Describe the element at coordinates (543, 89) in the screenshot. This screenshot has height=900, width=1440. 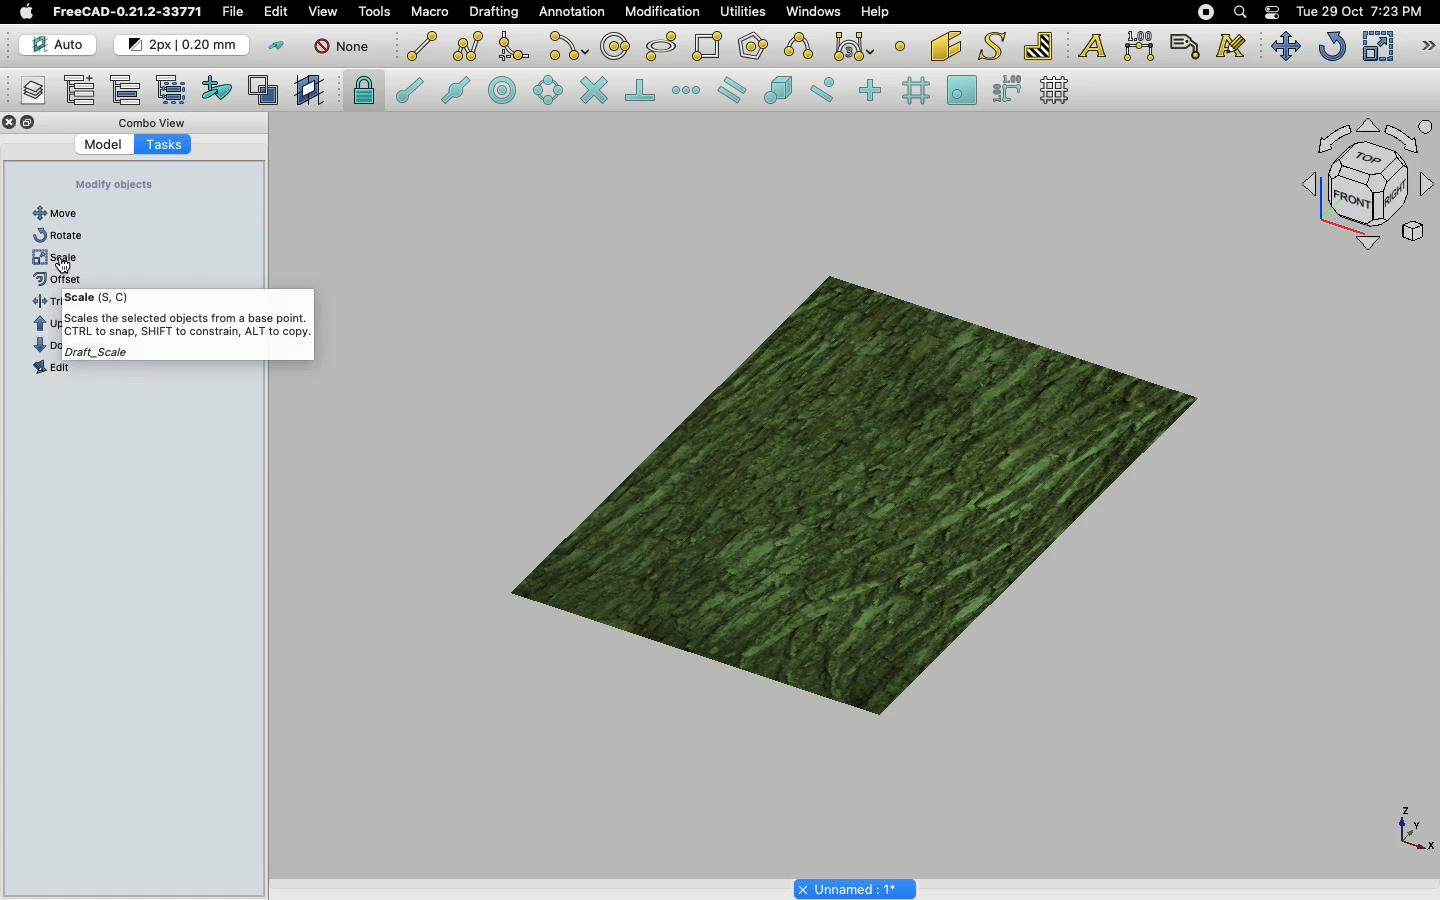
I see `Snap angle` at that location.